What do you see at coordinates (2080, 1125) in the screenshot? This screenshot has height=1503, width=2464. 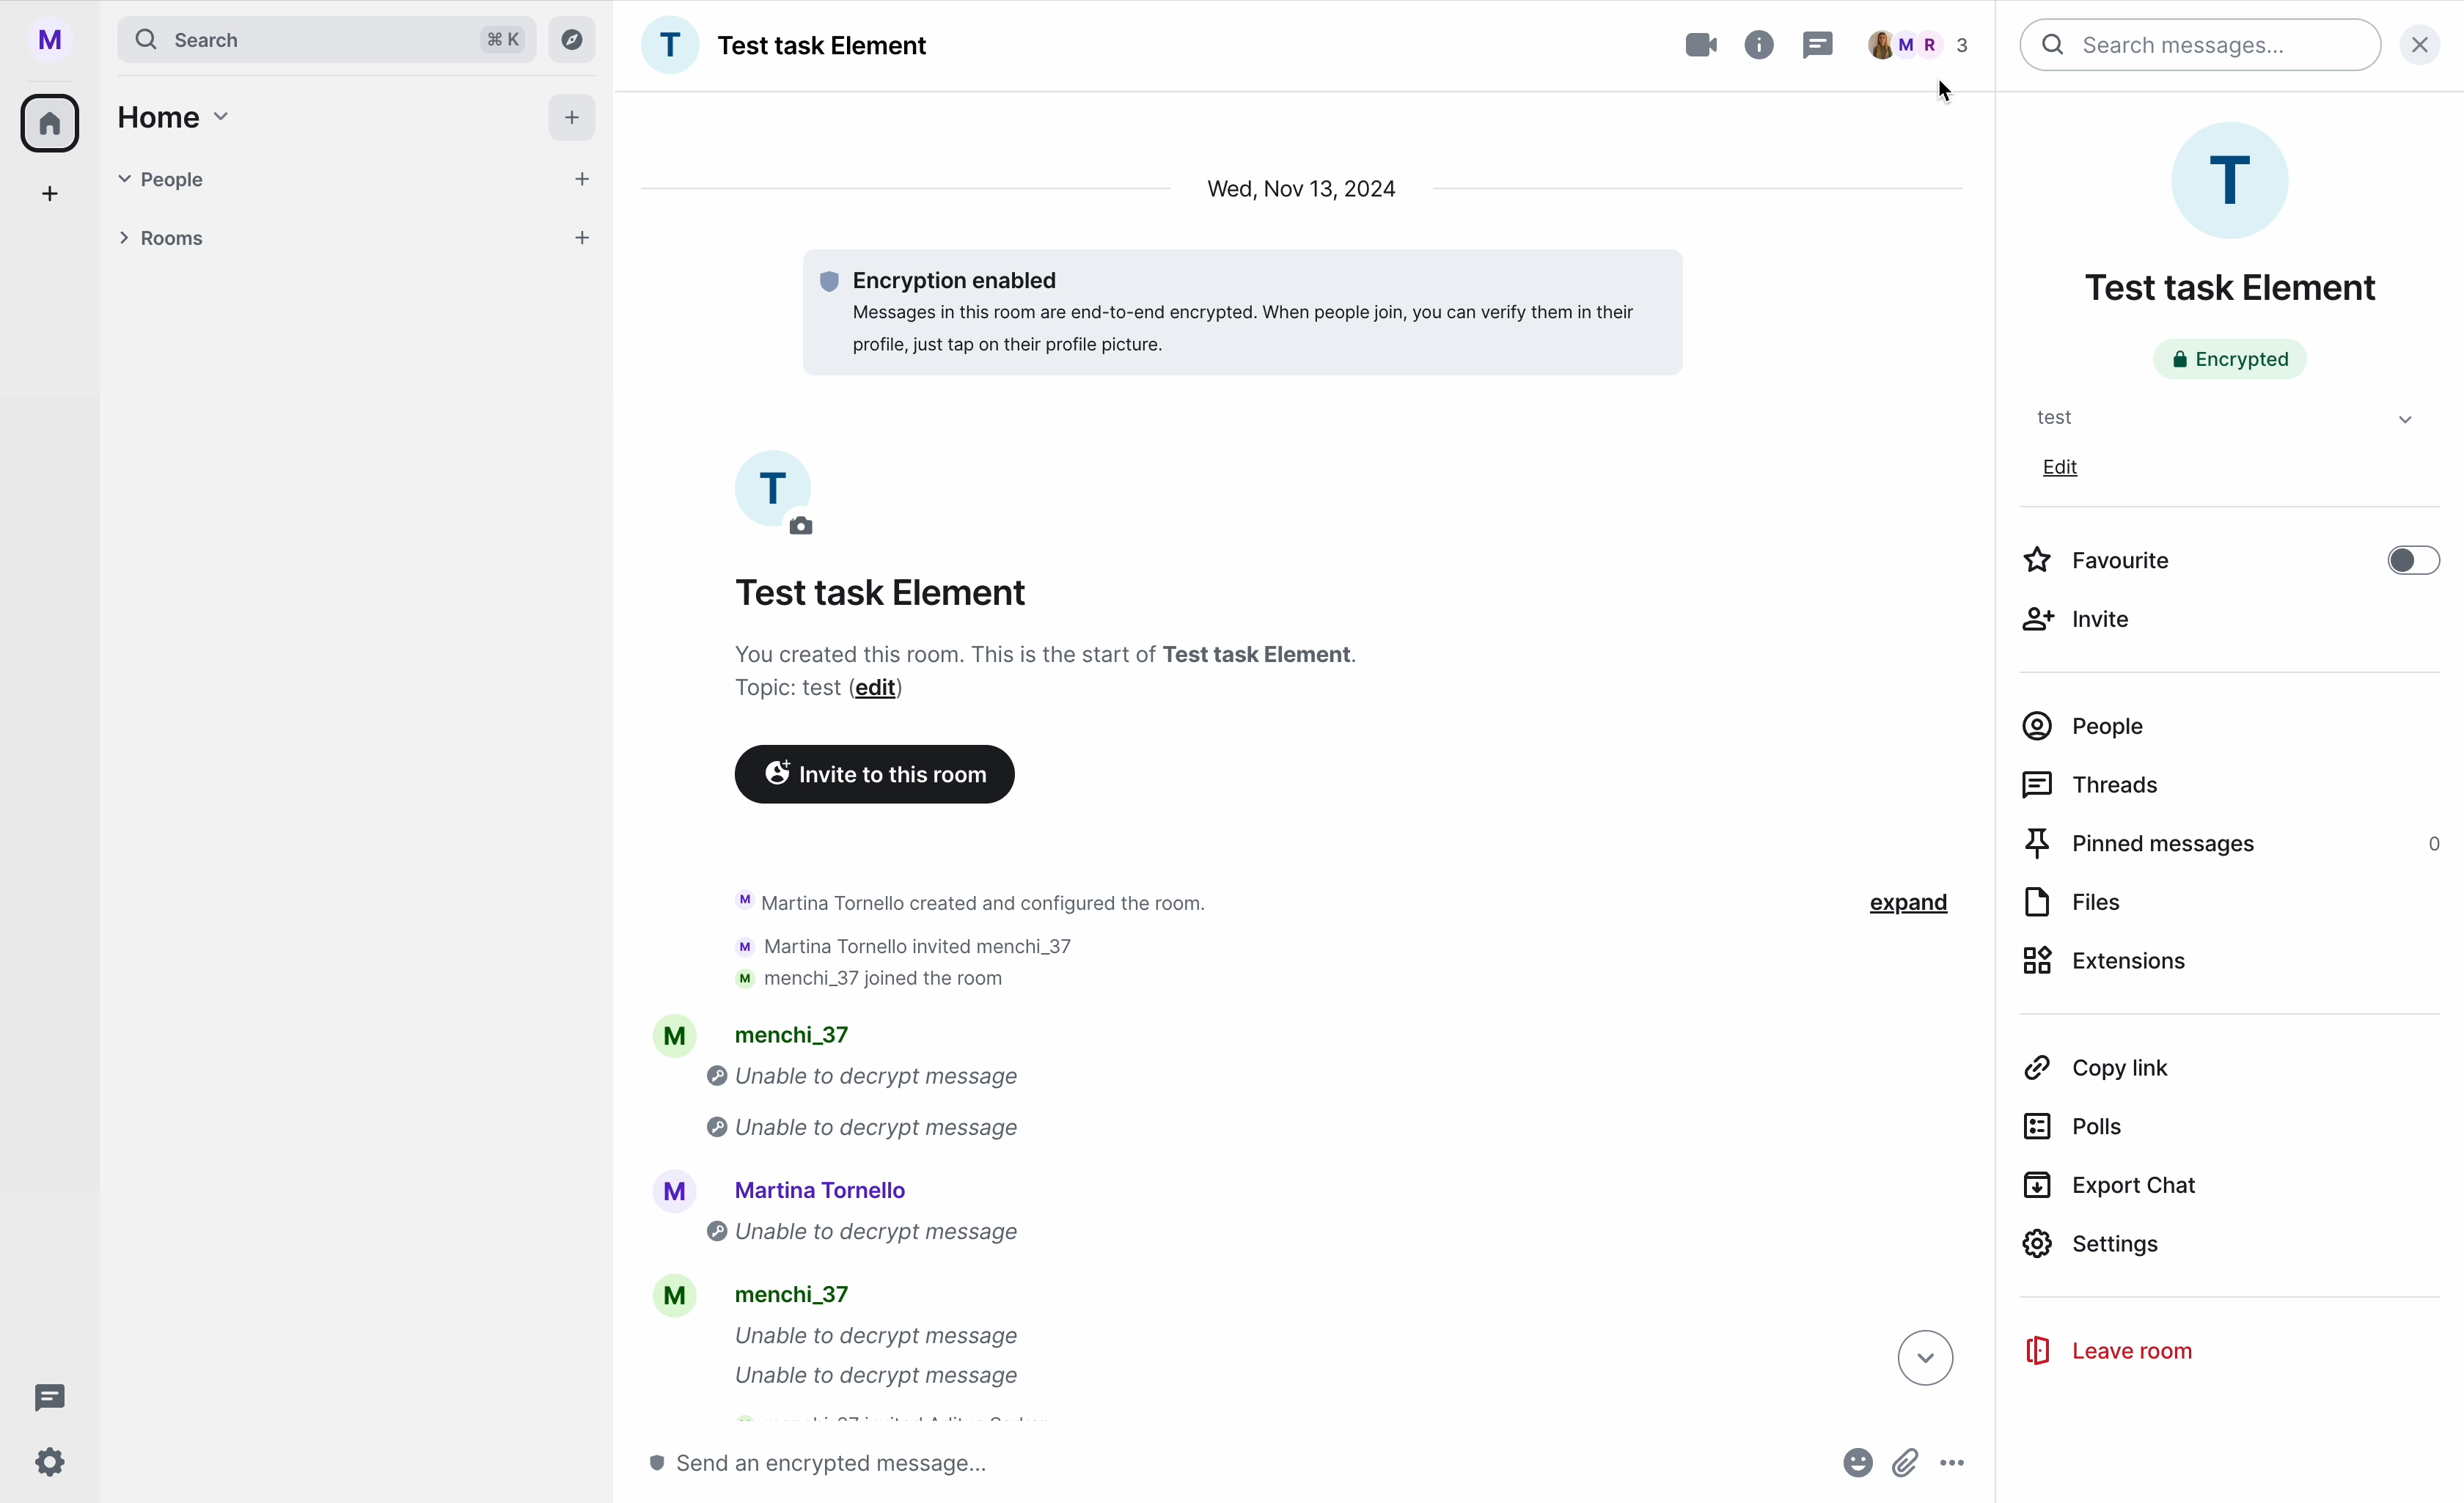 I see `polls` at bounding box center [2080, 1125].